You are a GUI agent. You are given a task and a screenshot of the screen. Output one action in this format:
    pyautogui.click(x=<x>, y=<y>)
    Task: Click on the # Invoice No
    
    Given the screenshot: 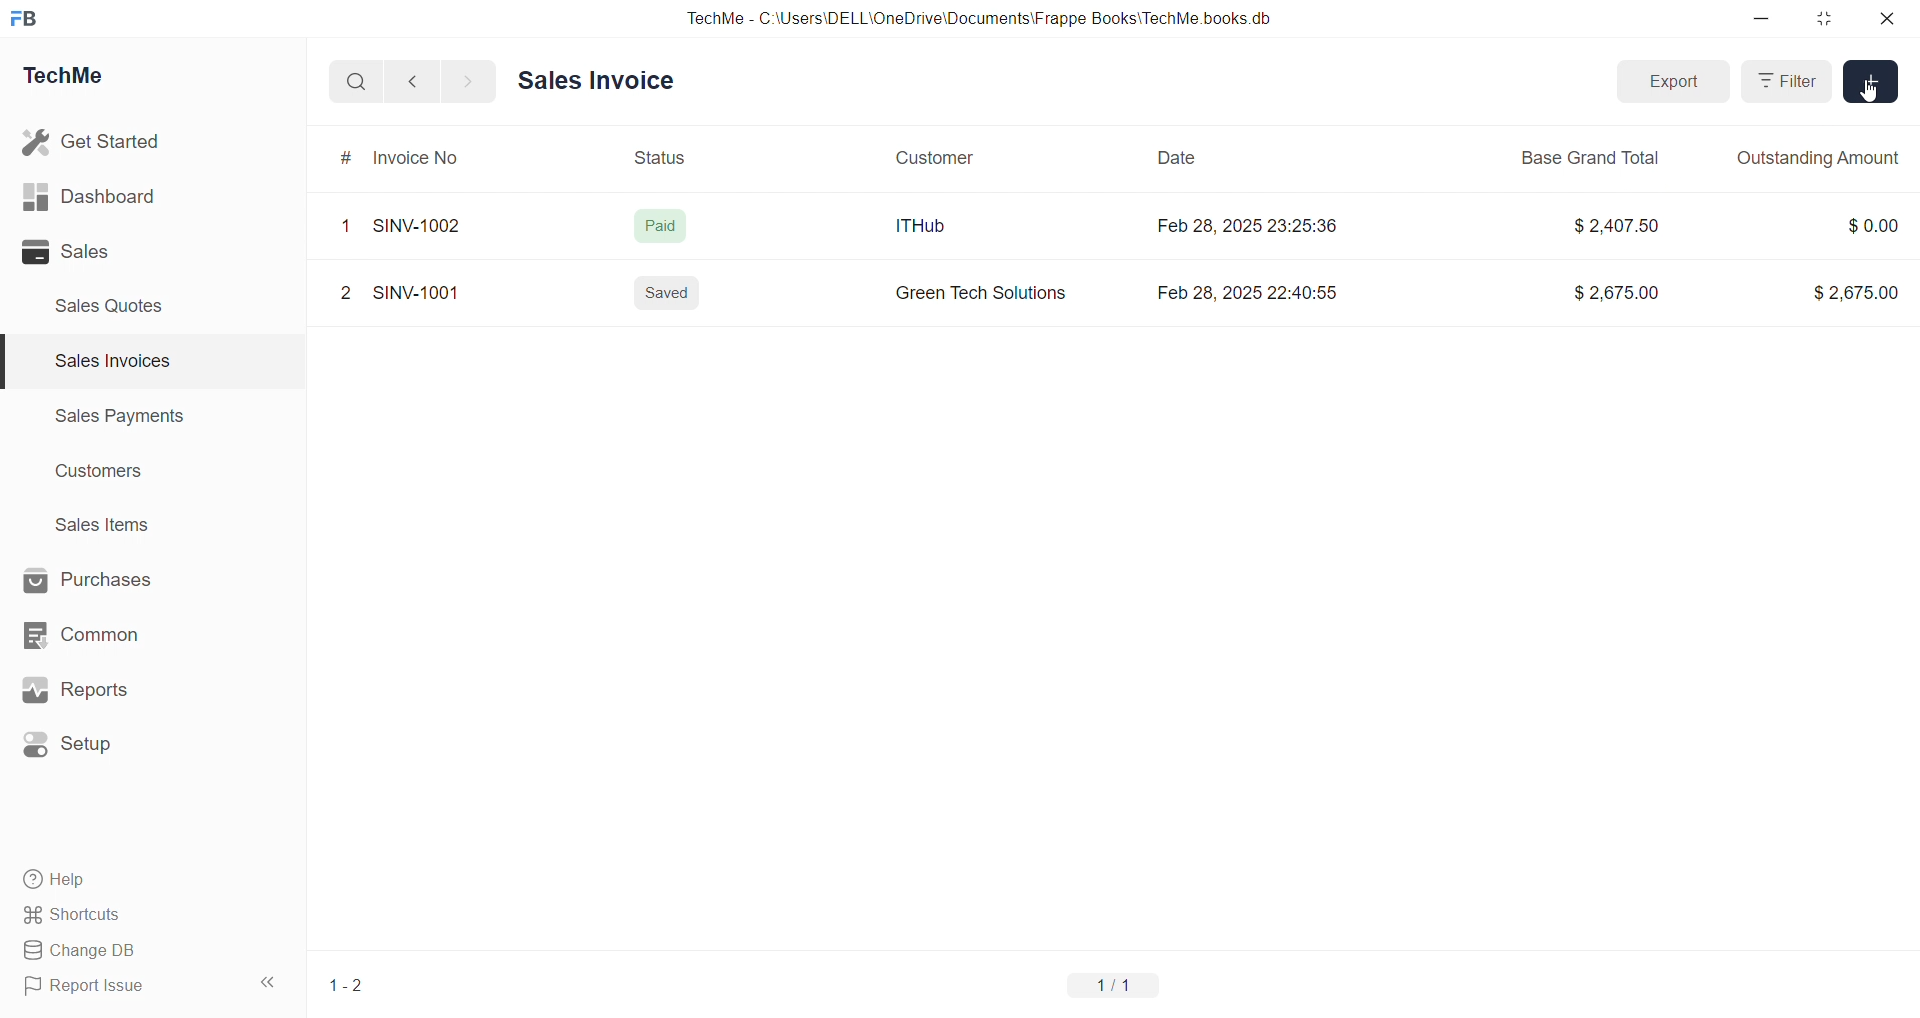 What is the action you would take?
    pyautogui.click(x=410, y=157)
    